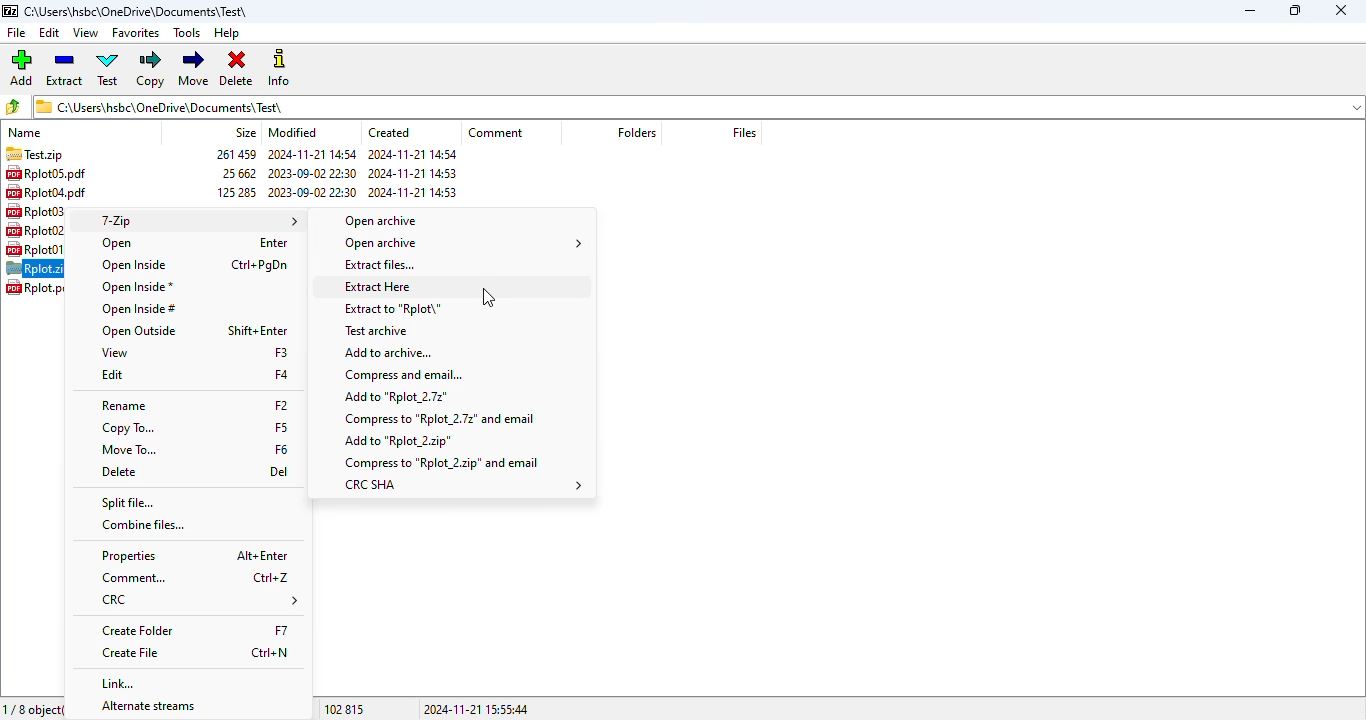  Describe the element at coordinates (261, 554) in the screenshot. I see `shortcut for properties` at that location.